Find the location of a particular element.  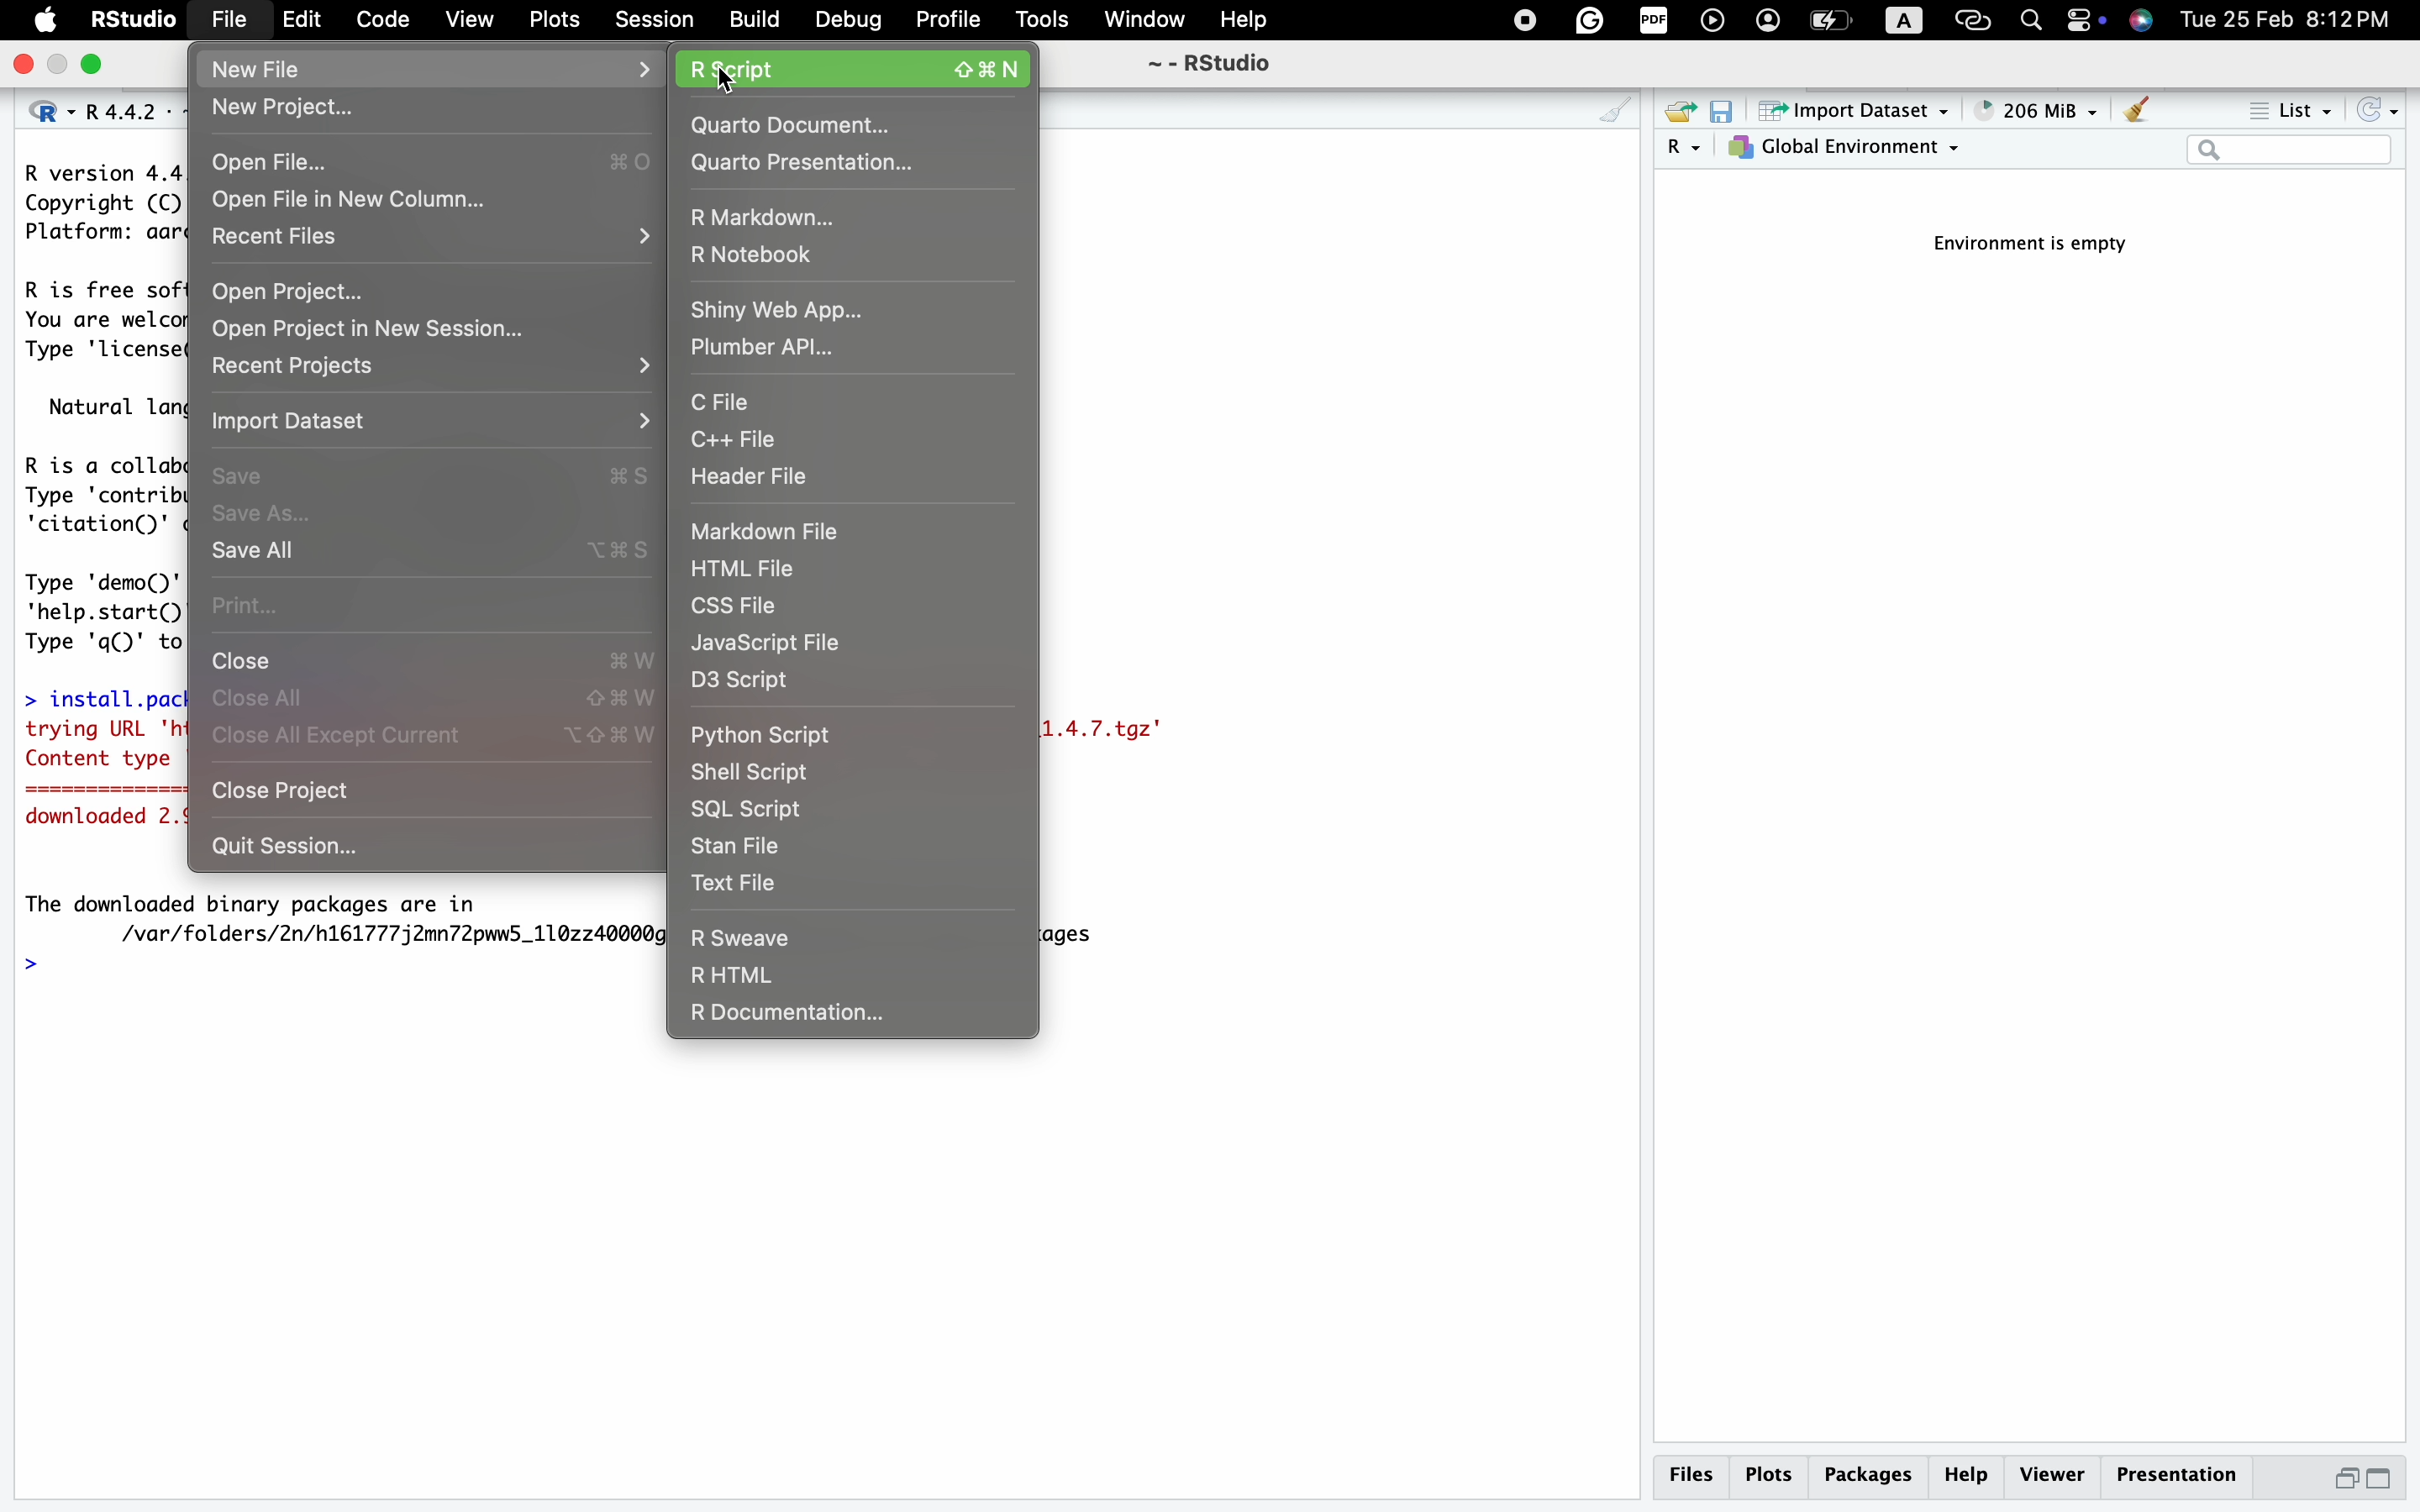

header file is located at coordinates (861, 480).